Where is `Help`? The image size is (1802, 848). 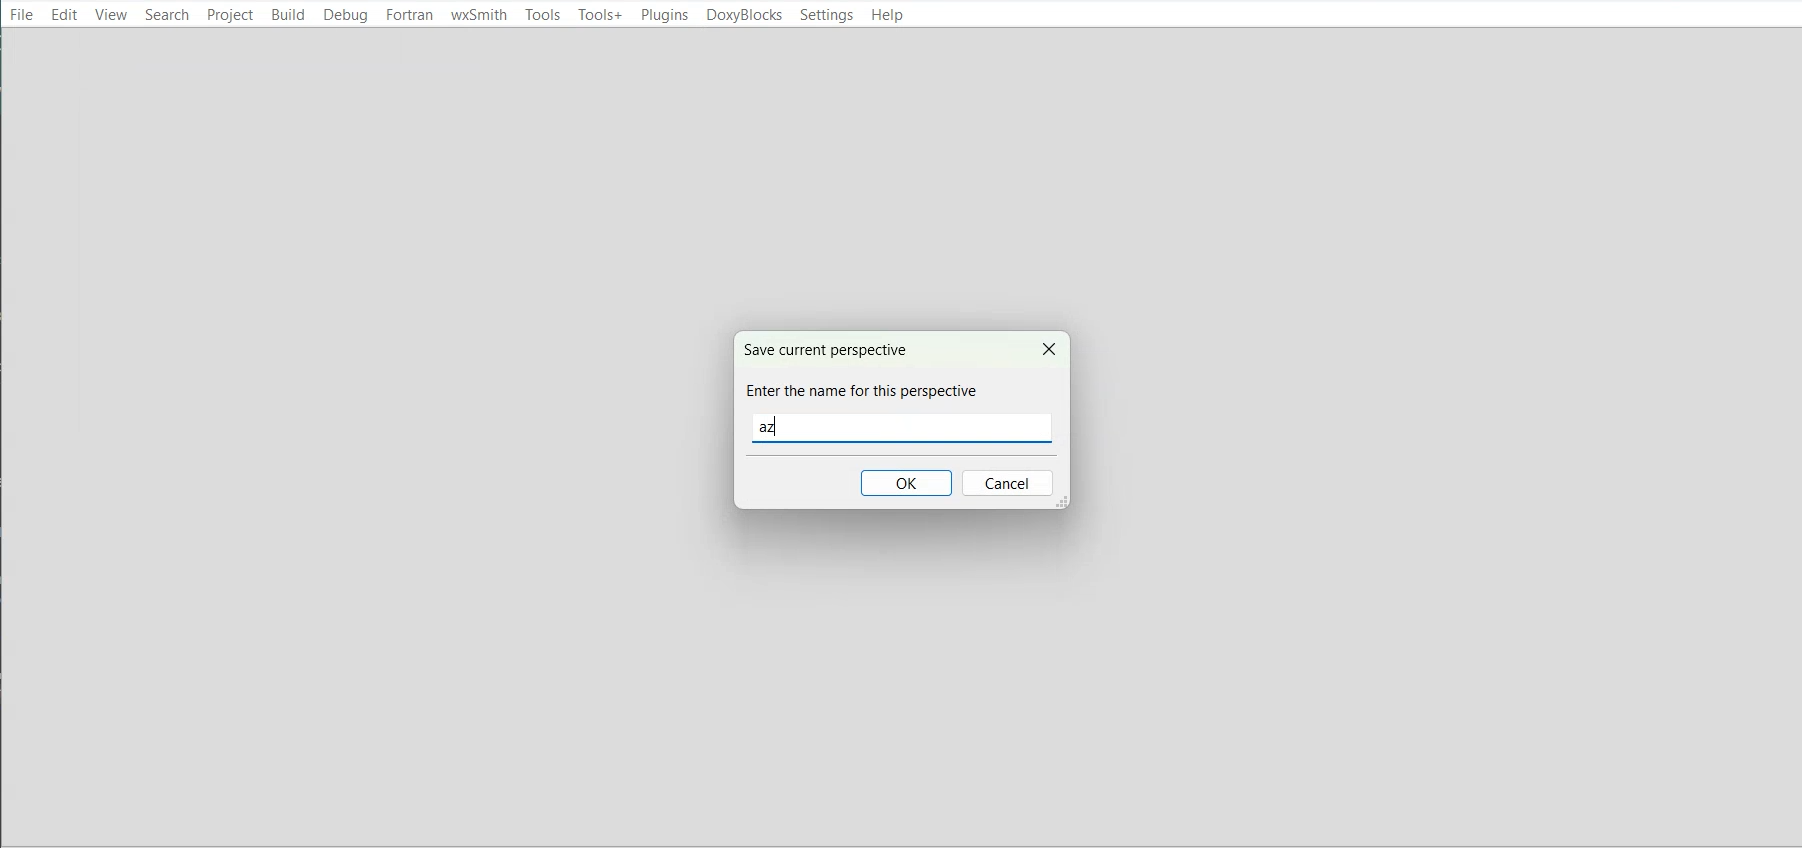 Help is located at coordinates (885, 16).